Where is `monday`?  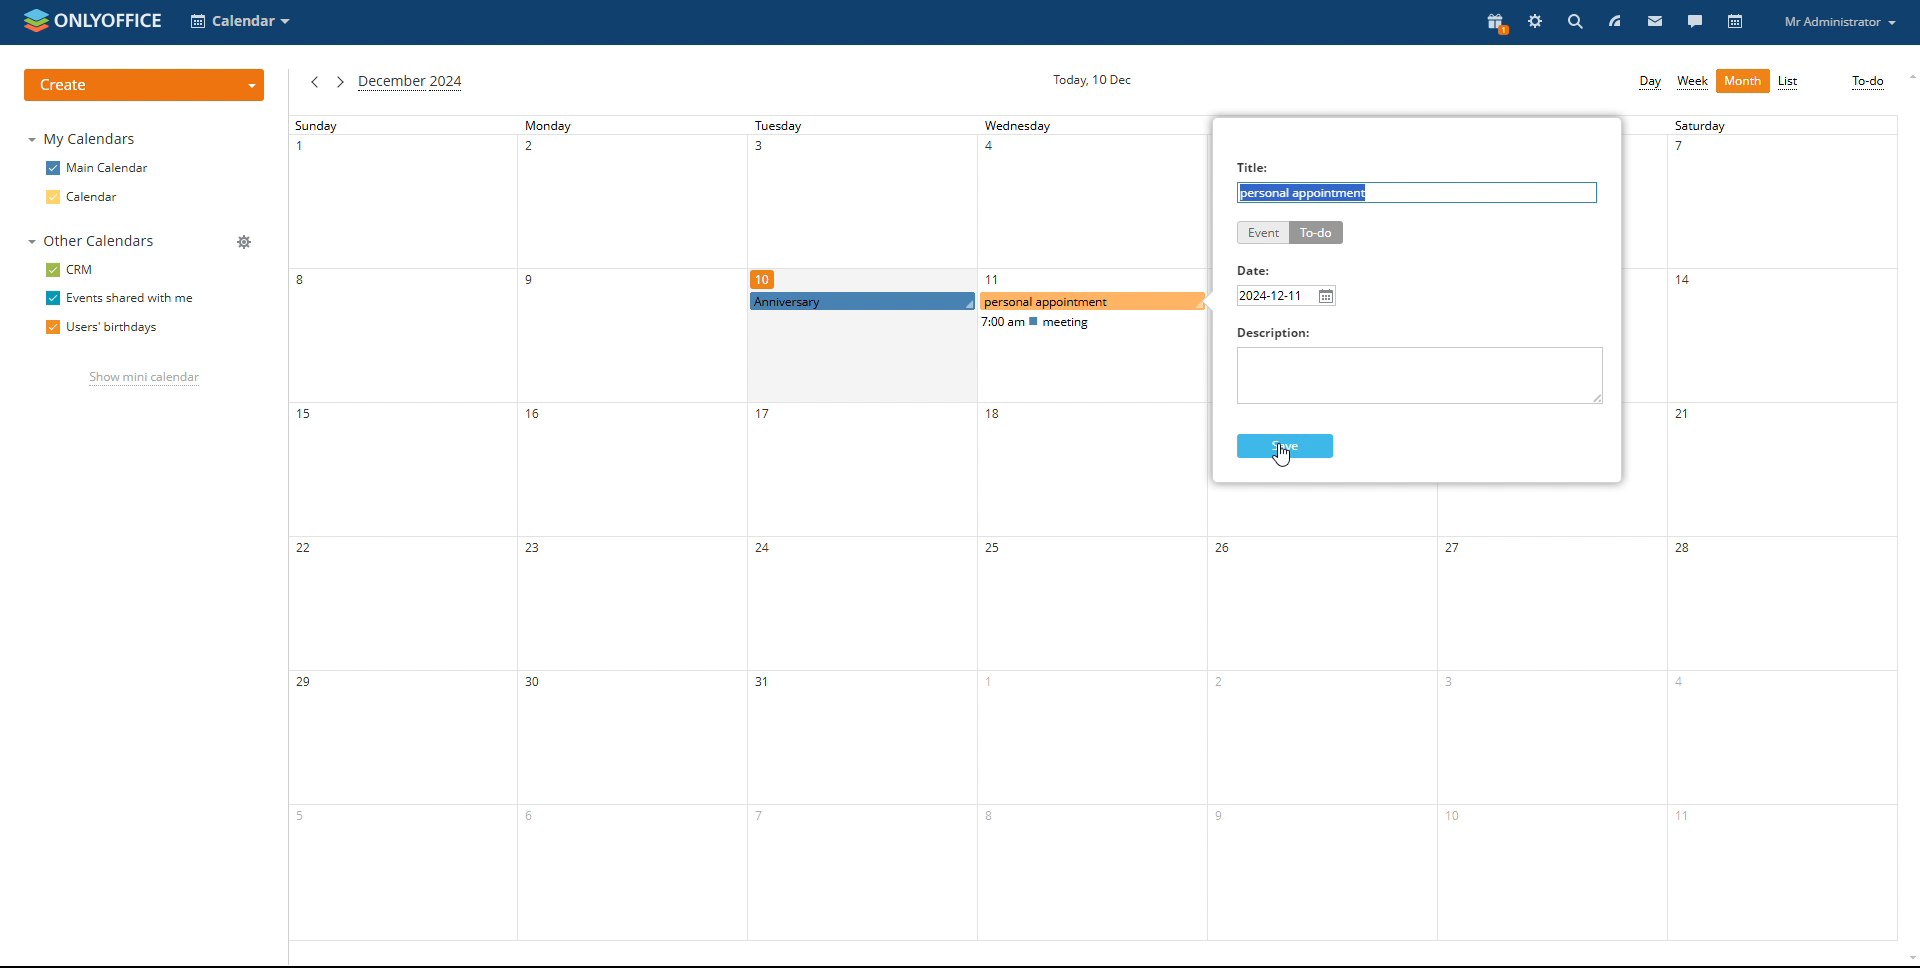
monday is located at coordinates (631, 528).